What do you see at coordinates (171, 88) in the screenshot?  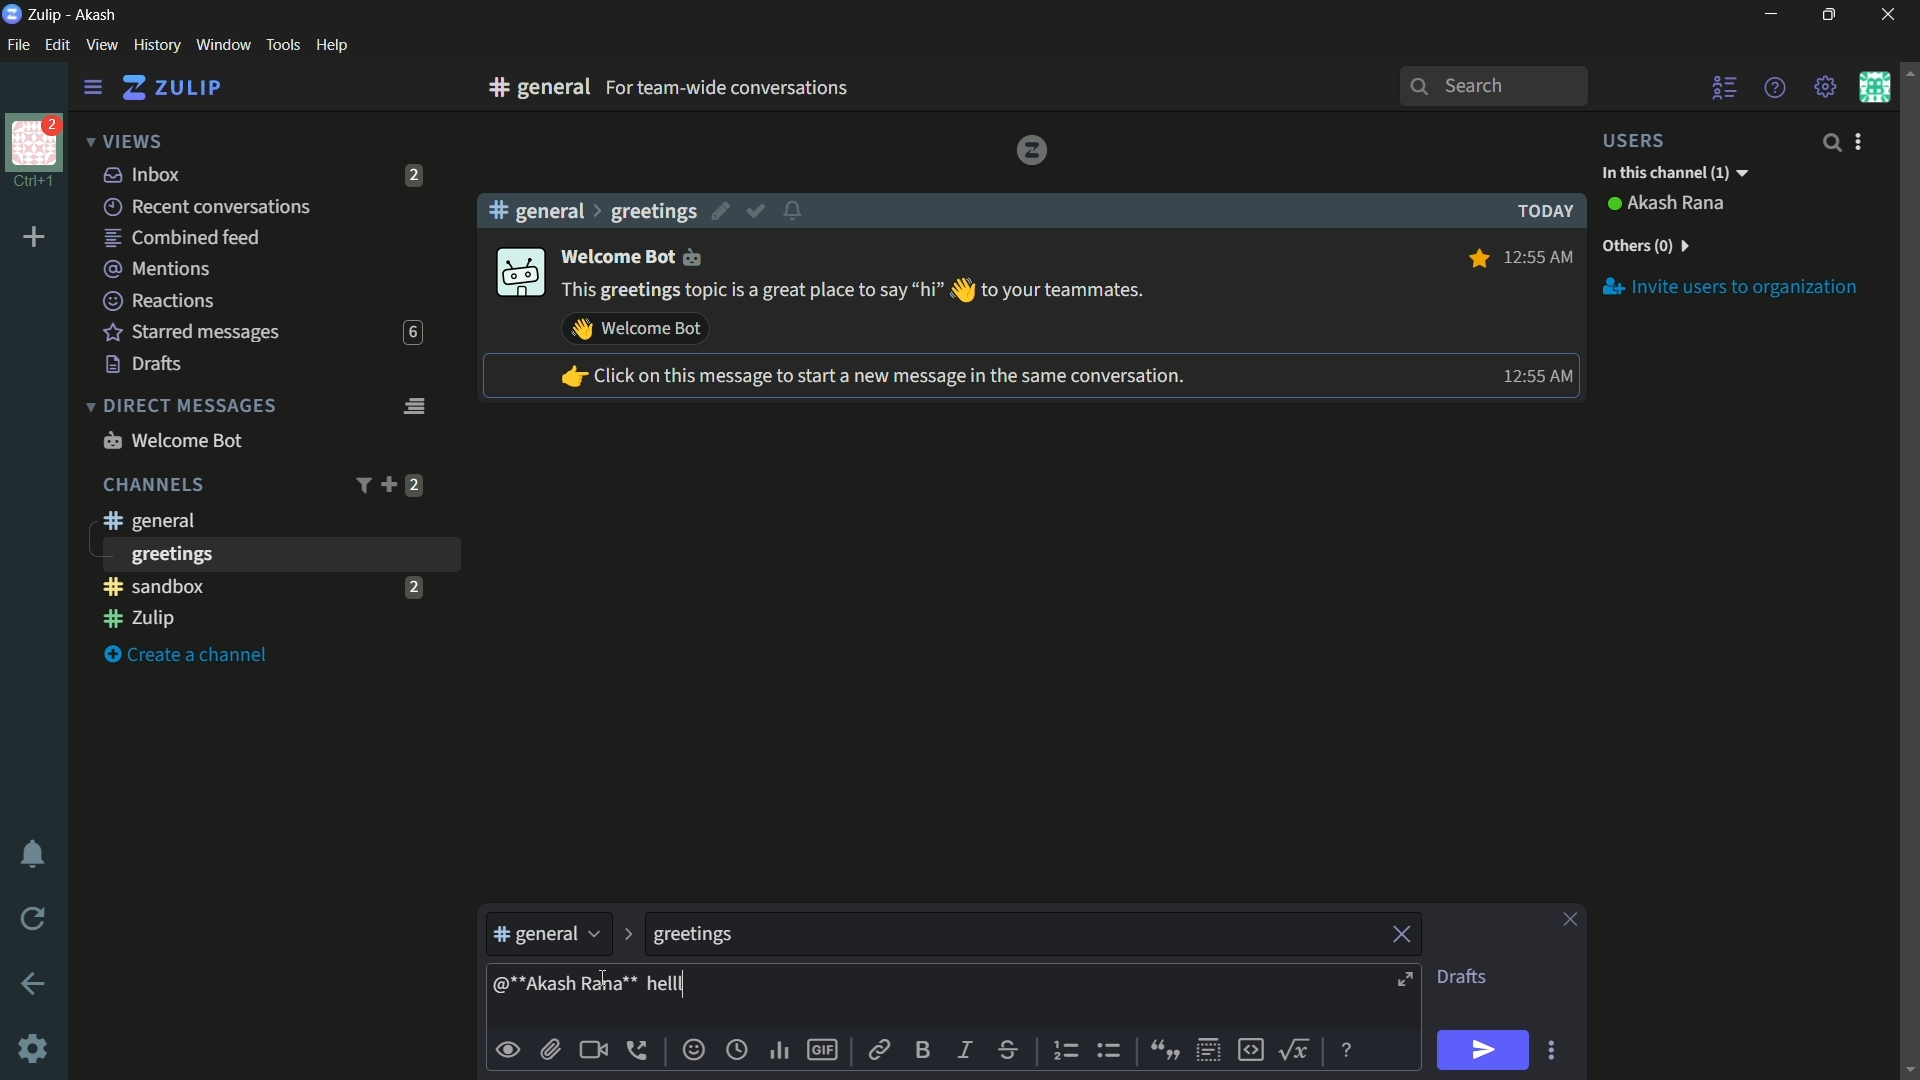 I see `zulip` at bounding box center [171, 88].